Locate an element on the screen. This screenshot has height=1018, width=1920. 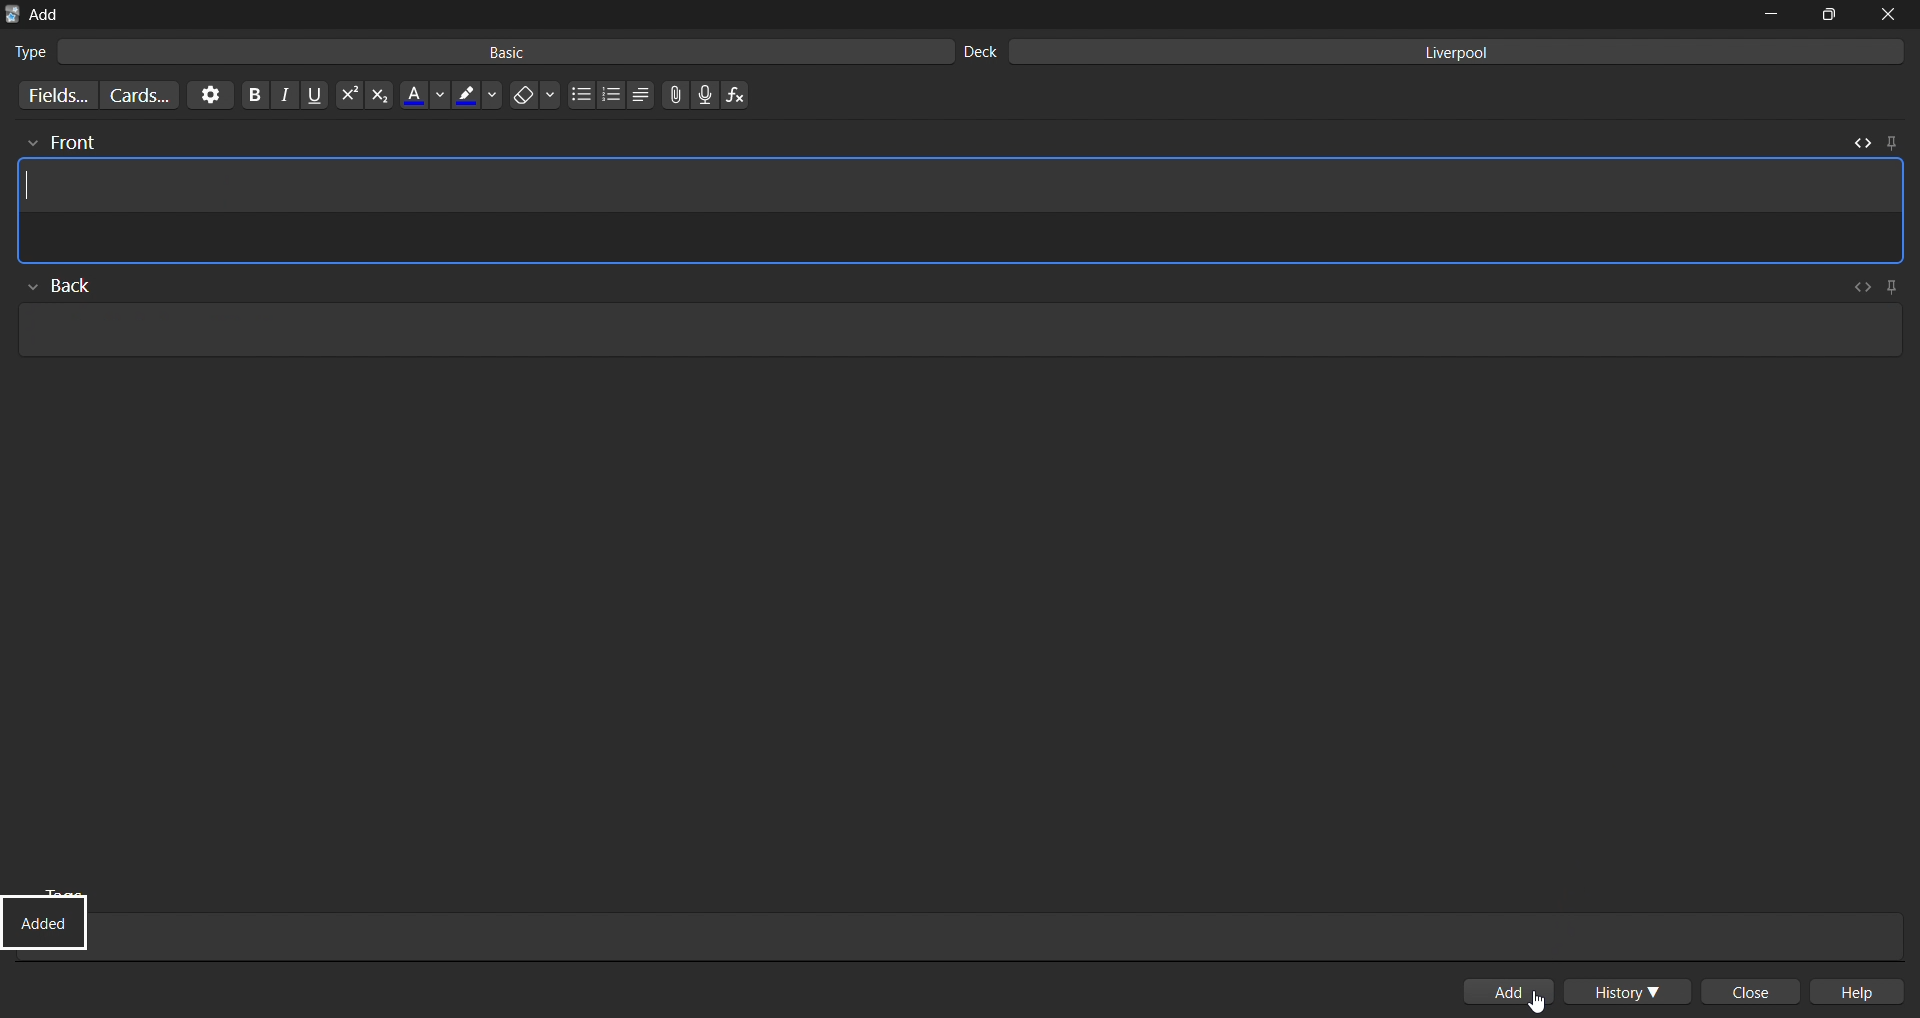
bold is located at coordinates (251, 96).